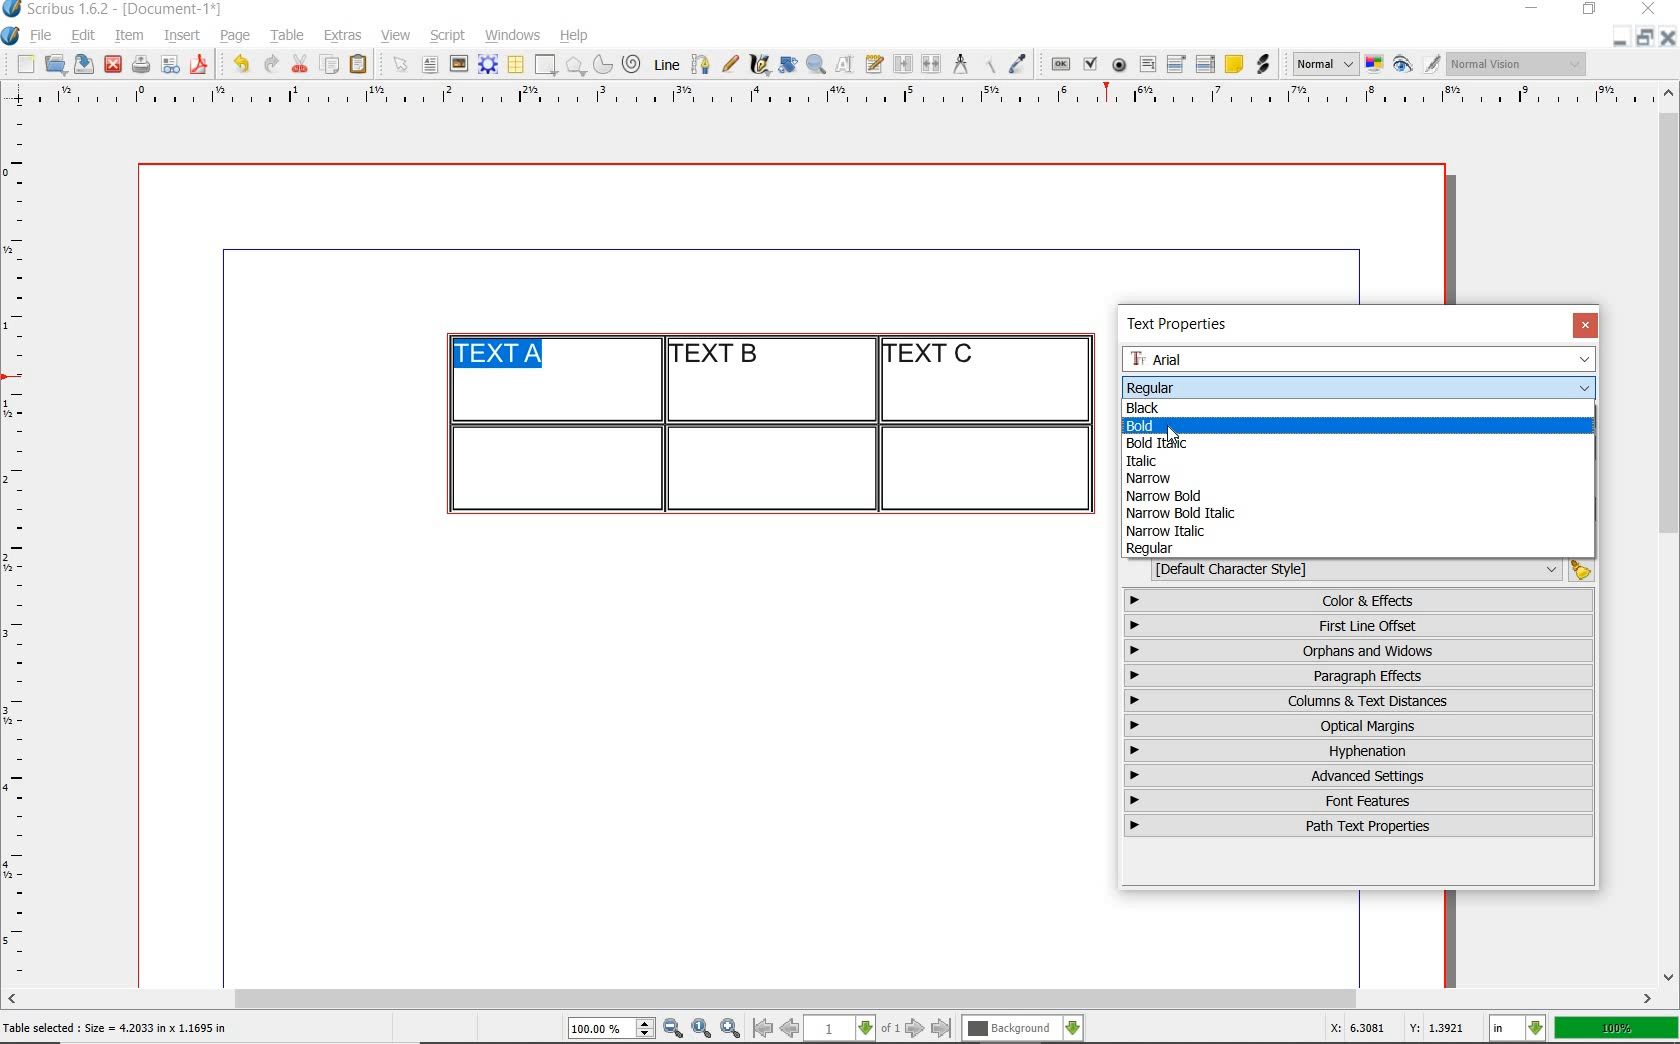 This screenshot has height=1044, width=1680. What do you see at coordinates (1151, 549) in the screenshot?
I see `regular` at bounding box center [1151, 549].